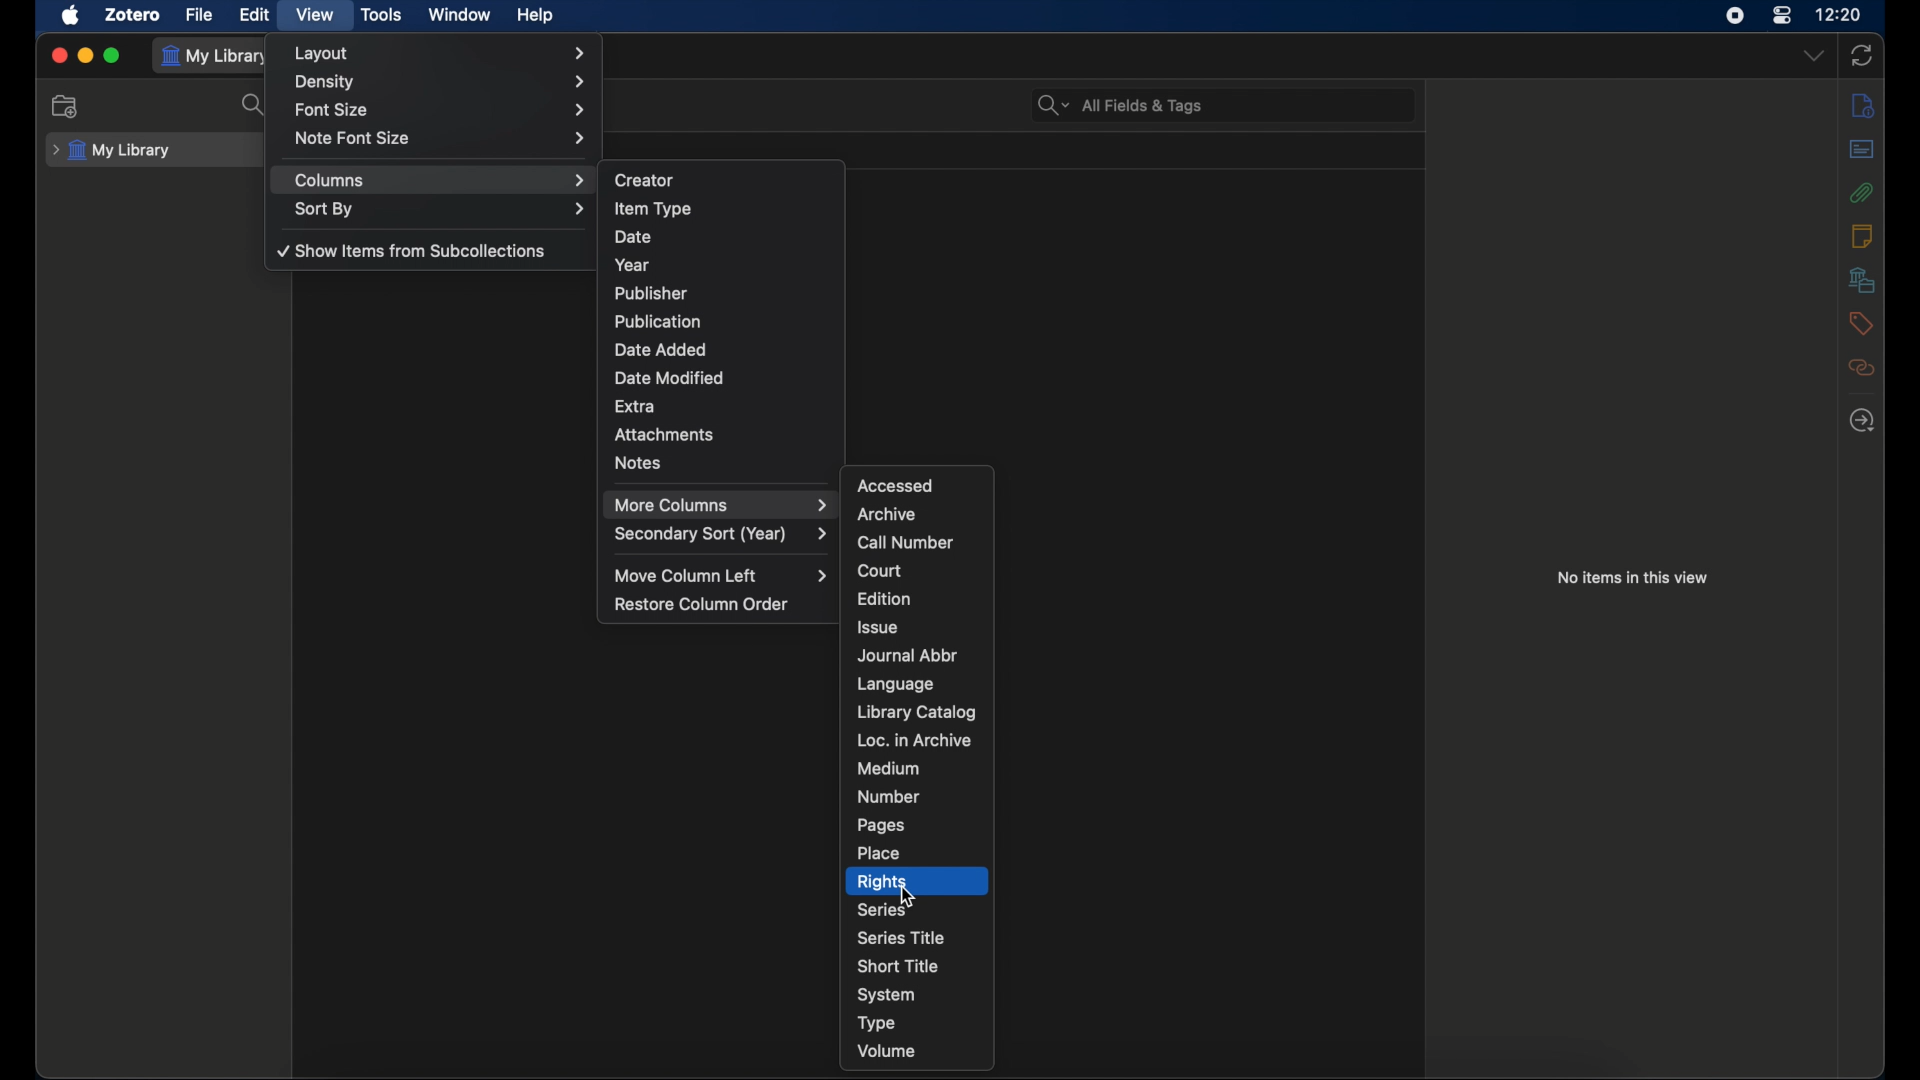 The width and height of the screenshot is (1920, 1080). I want to click on relate, so click(1861, 367).